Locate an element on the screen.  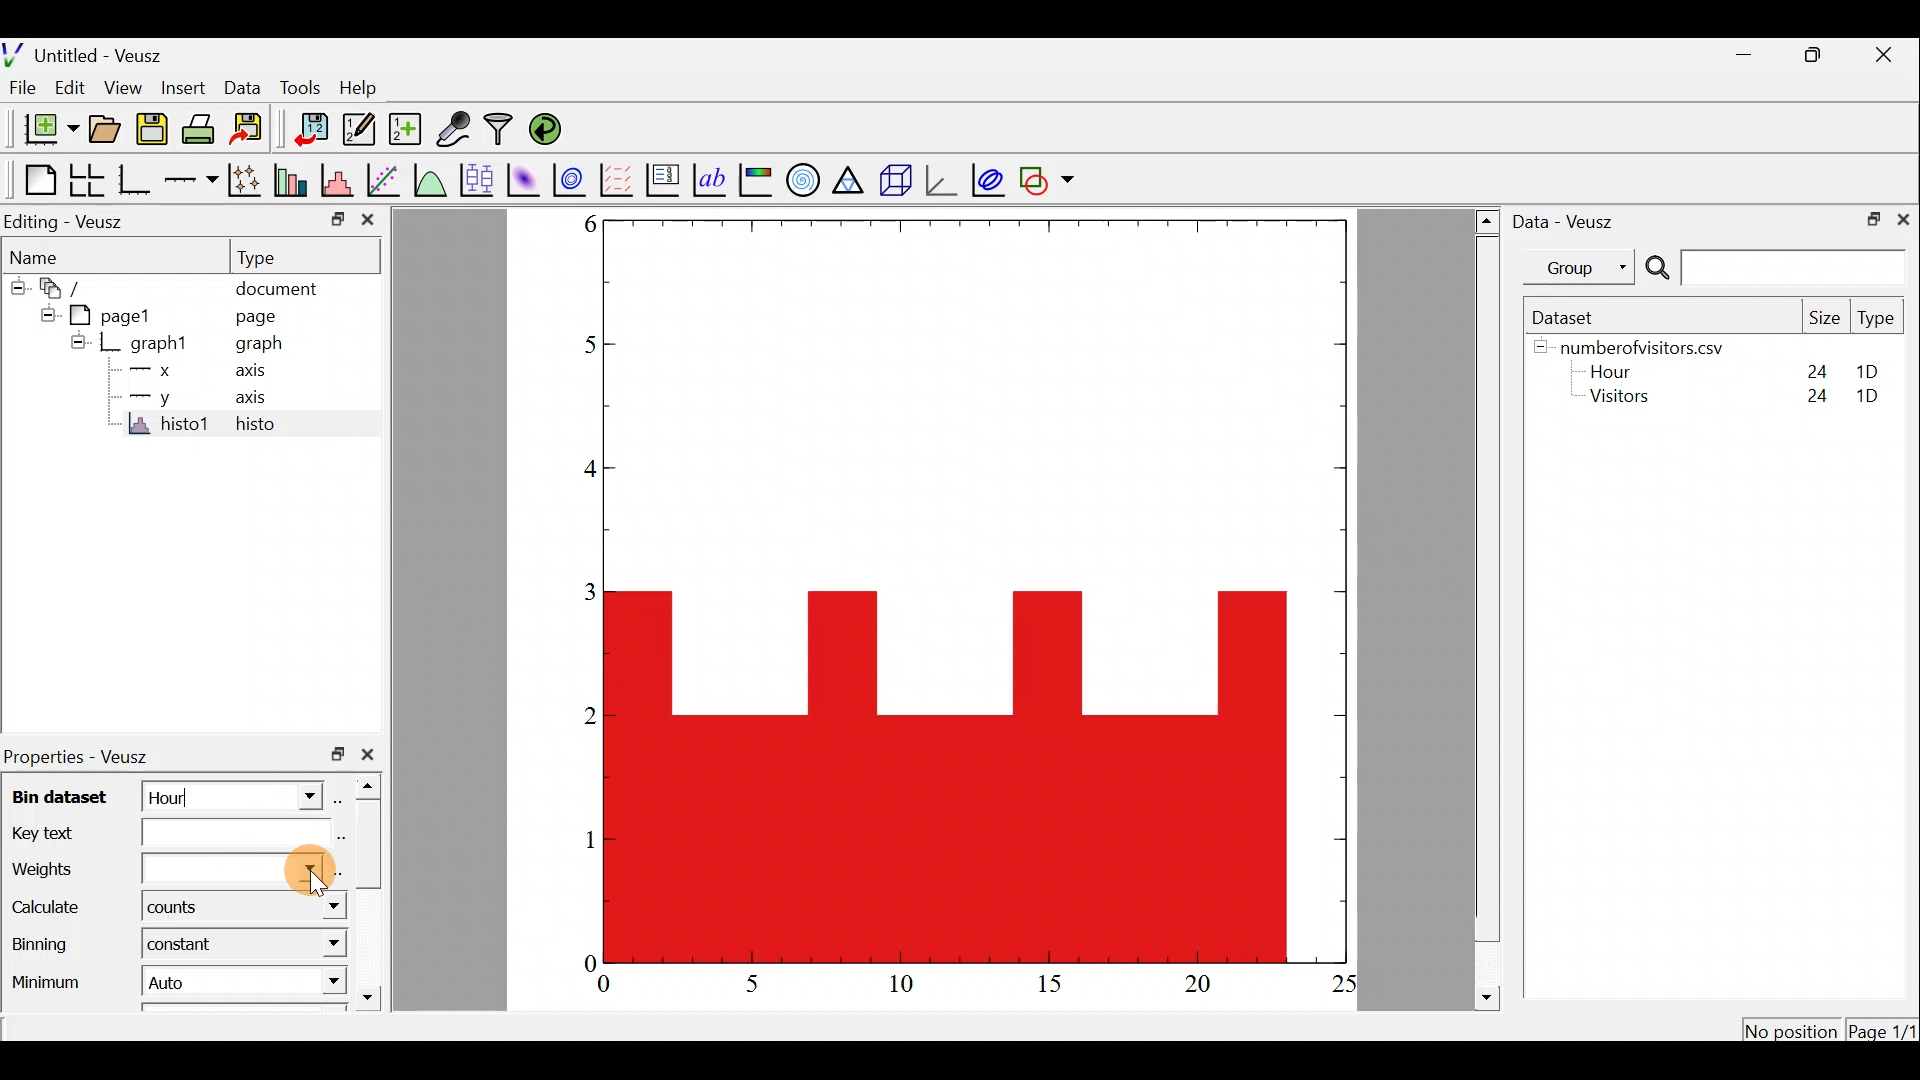
create new datasets using ranges, parametrically or as functions of existing dataset. is located at coordinates (407, 127).